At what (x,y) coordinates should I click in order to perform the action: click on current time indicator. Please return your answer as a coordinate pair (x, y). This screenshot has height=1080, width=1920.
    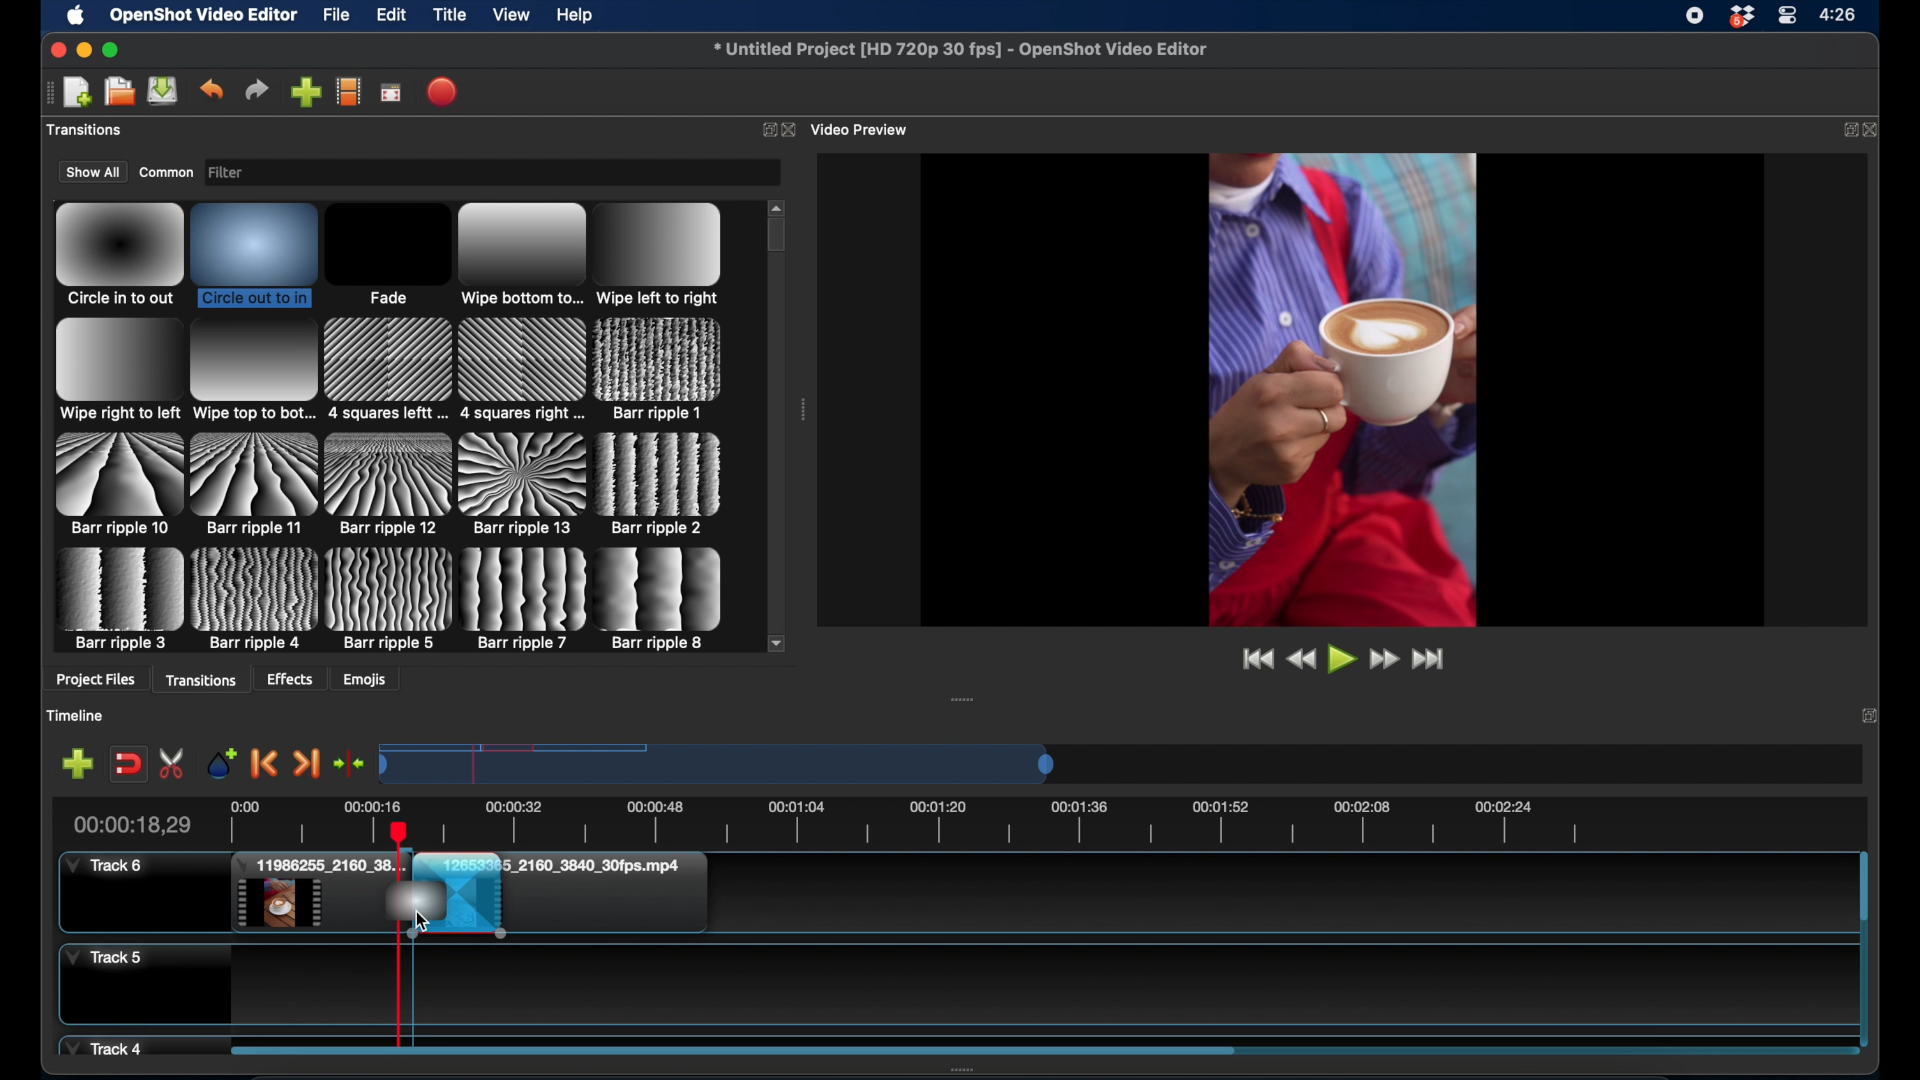
    Looking at the image, I should click on (131, 824).